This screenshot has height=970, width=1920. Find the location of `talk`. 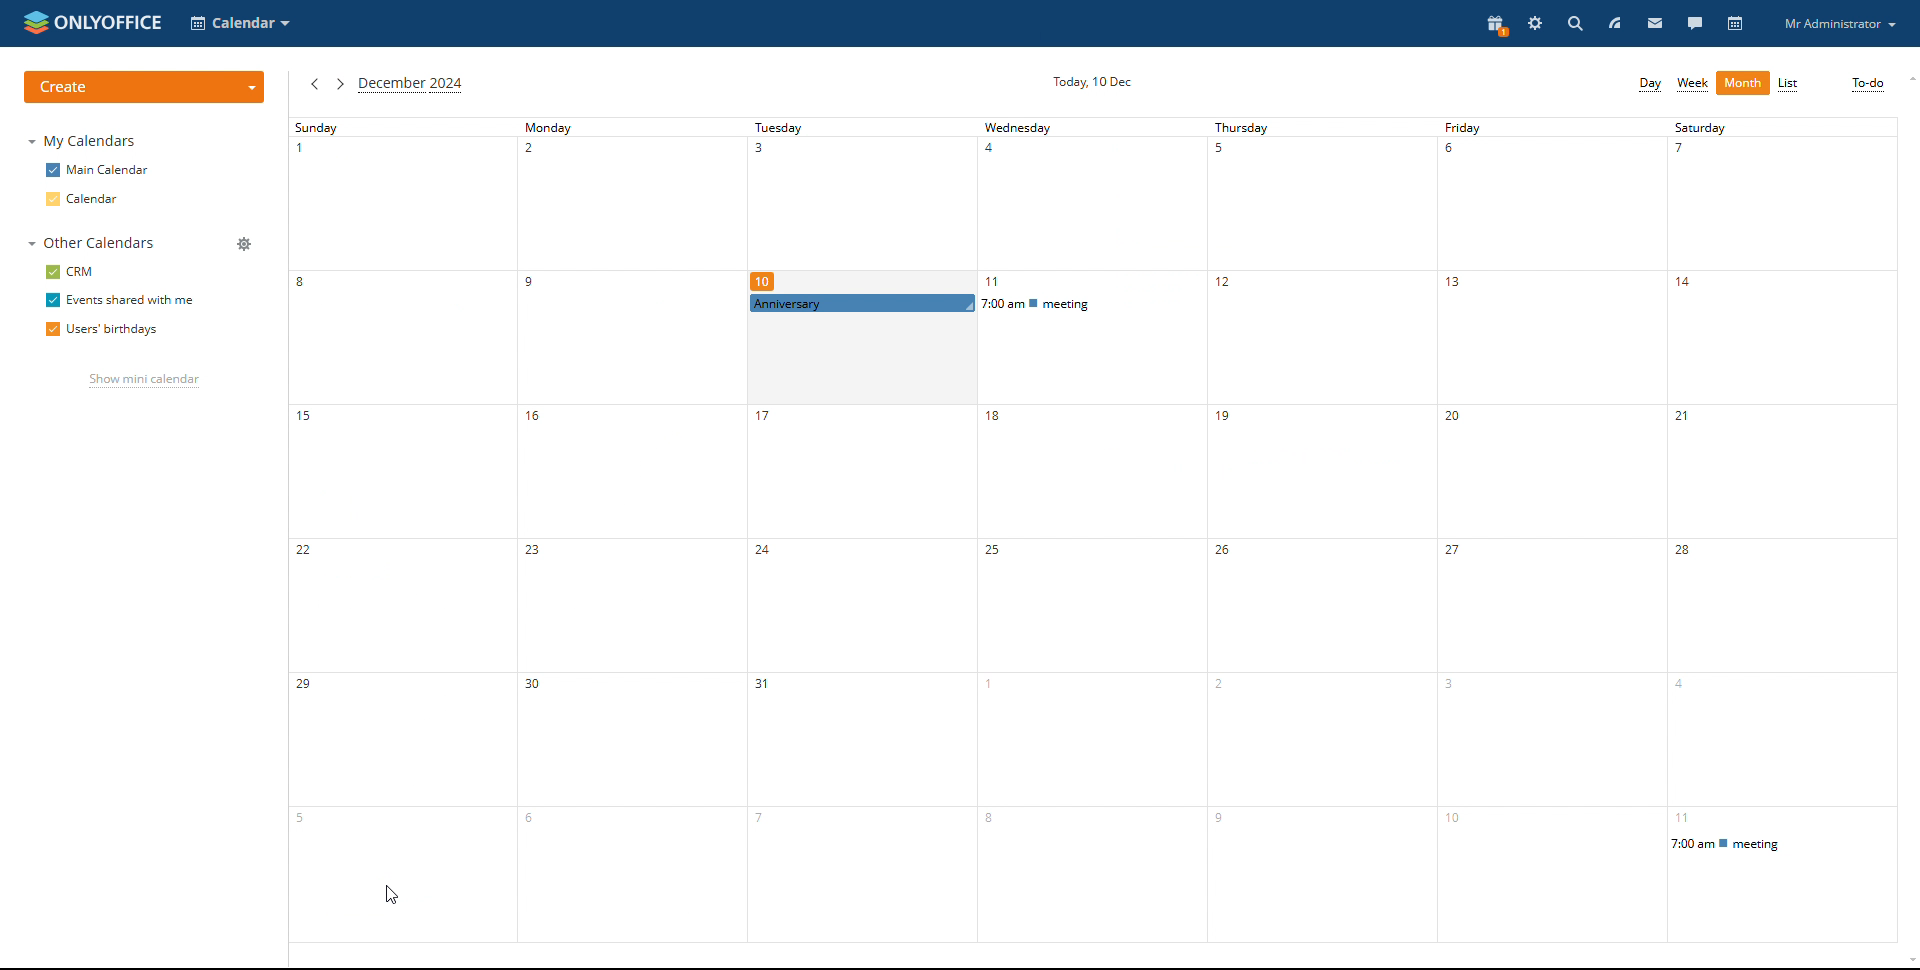

talk is located at coordinates (1694, 24).